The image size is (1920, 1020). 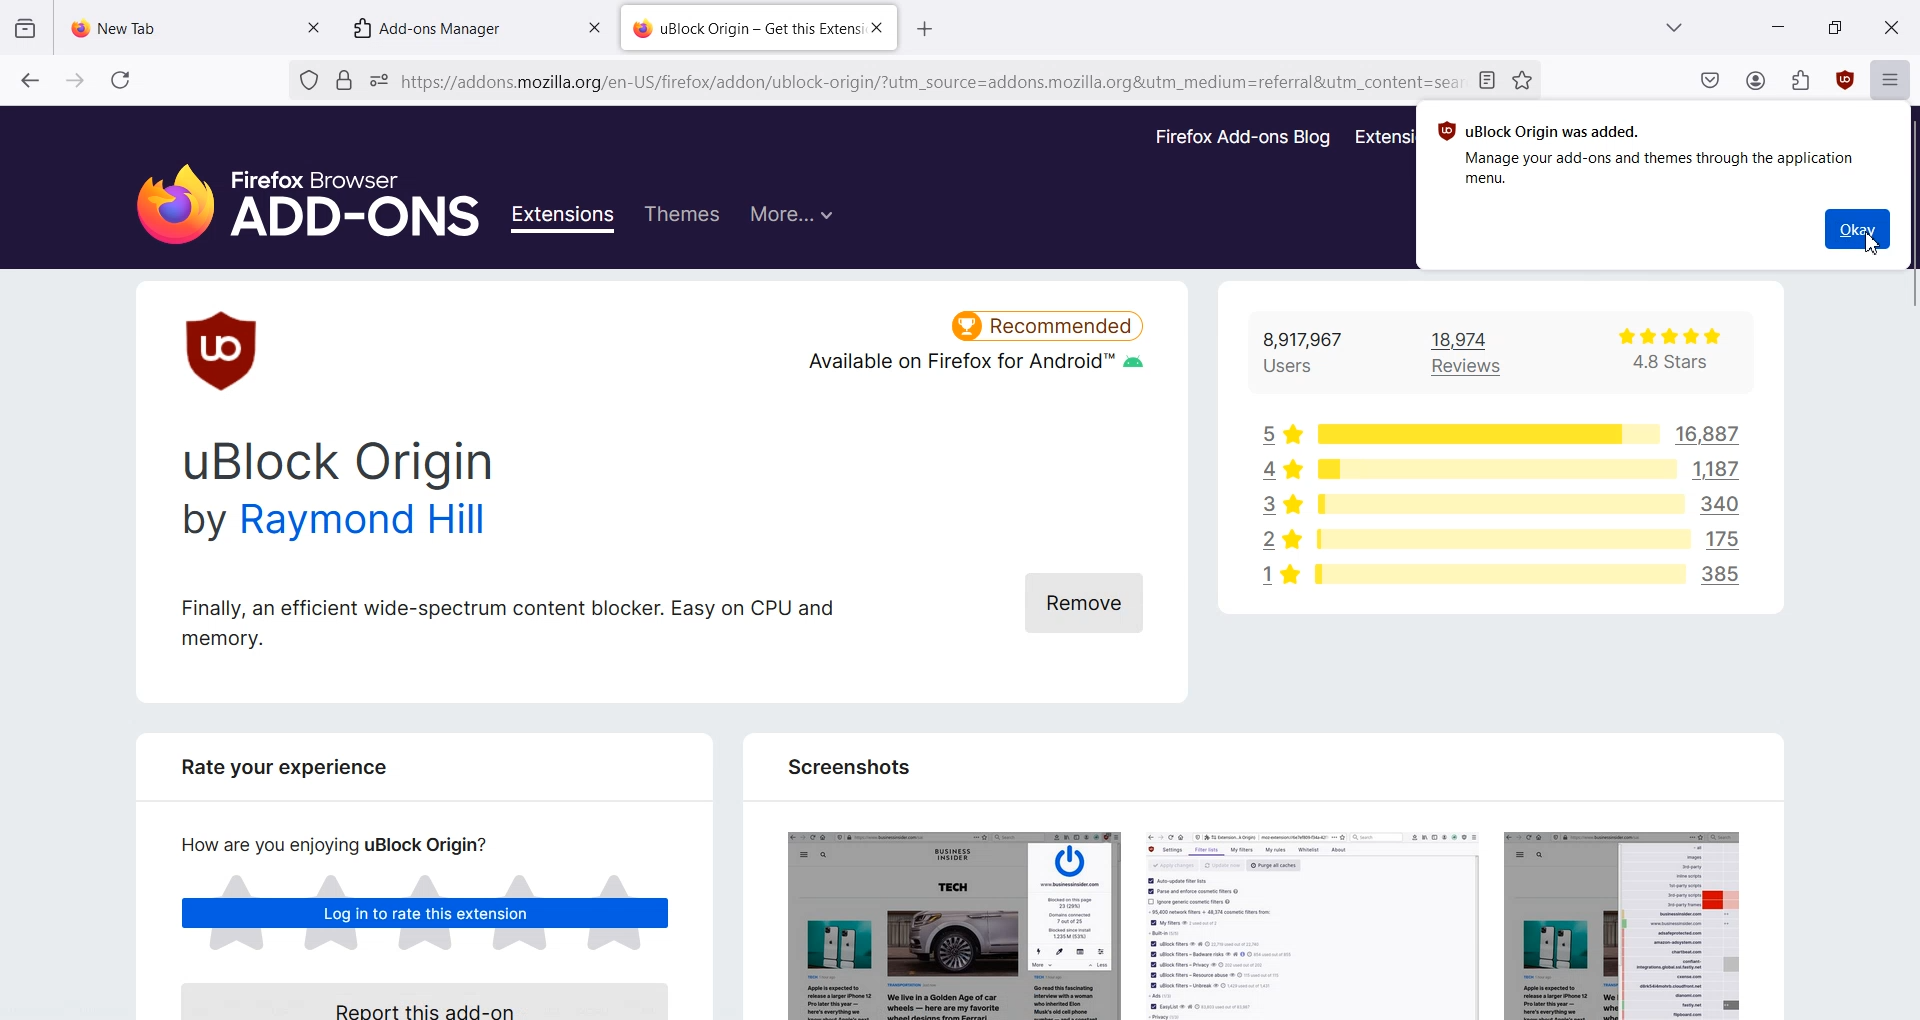 I want to click on 5 star rating, so click(x=1279, y=431).